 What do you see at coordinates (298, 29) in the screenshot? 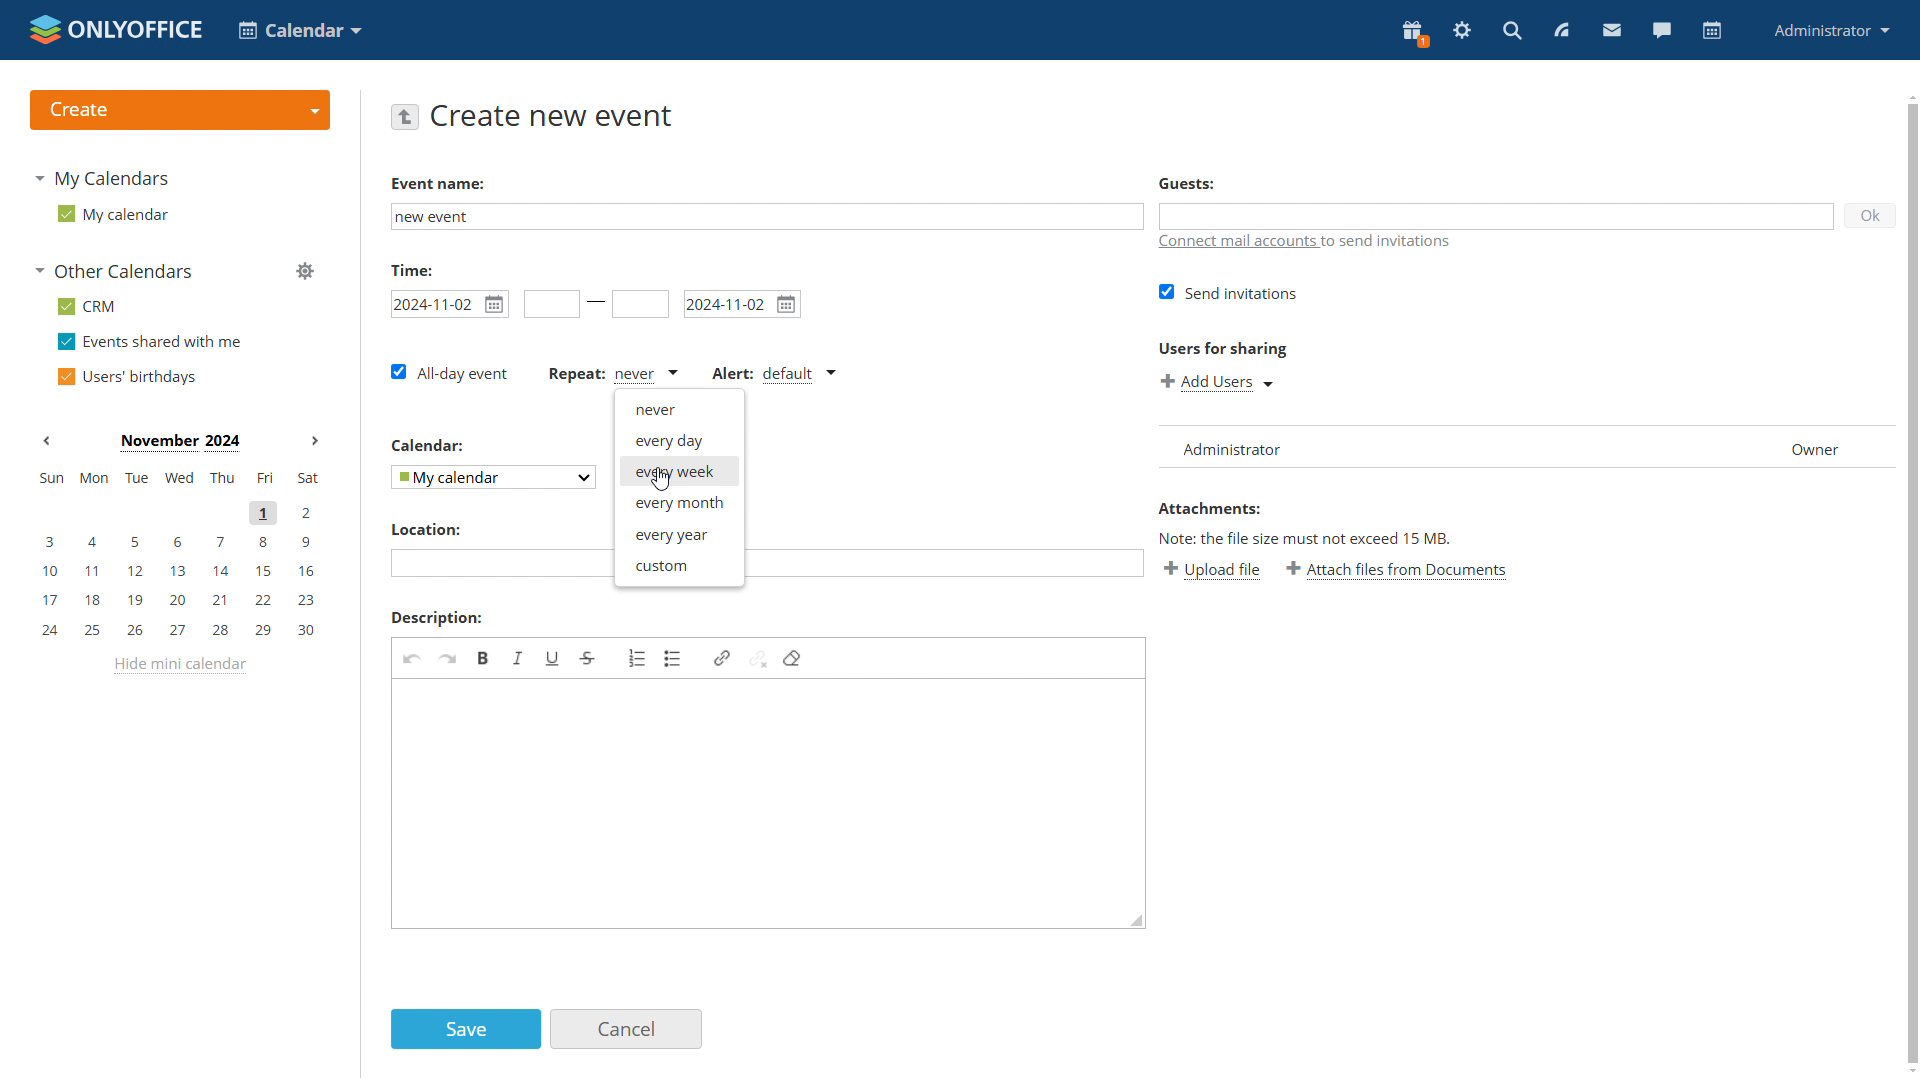
I see `select application` at bounding box center [298, 29].